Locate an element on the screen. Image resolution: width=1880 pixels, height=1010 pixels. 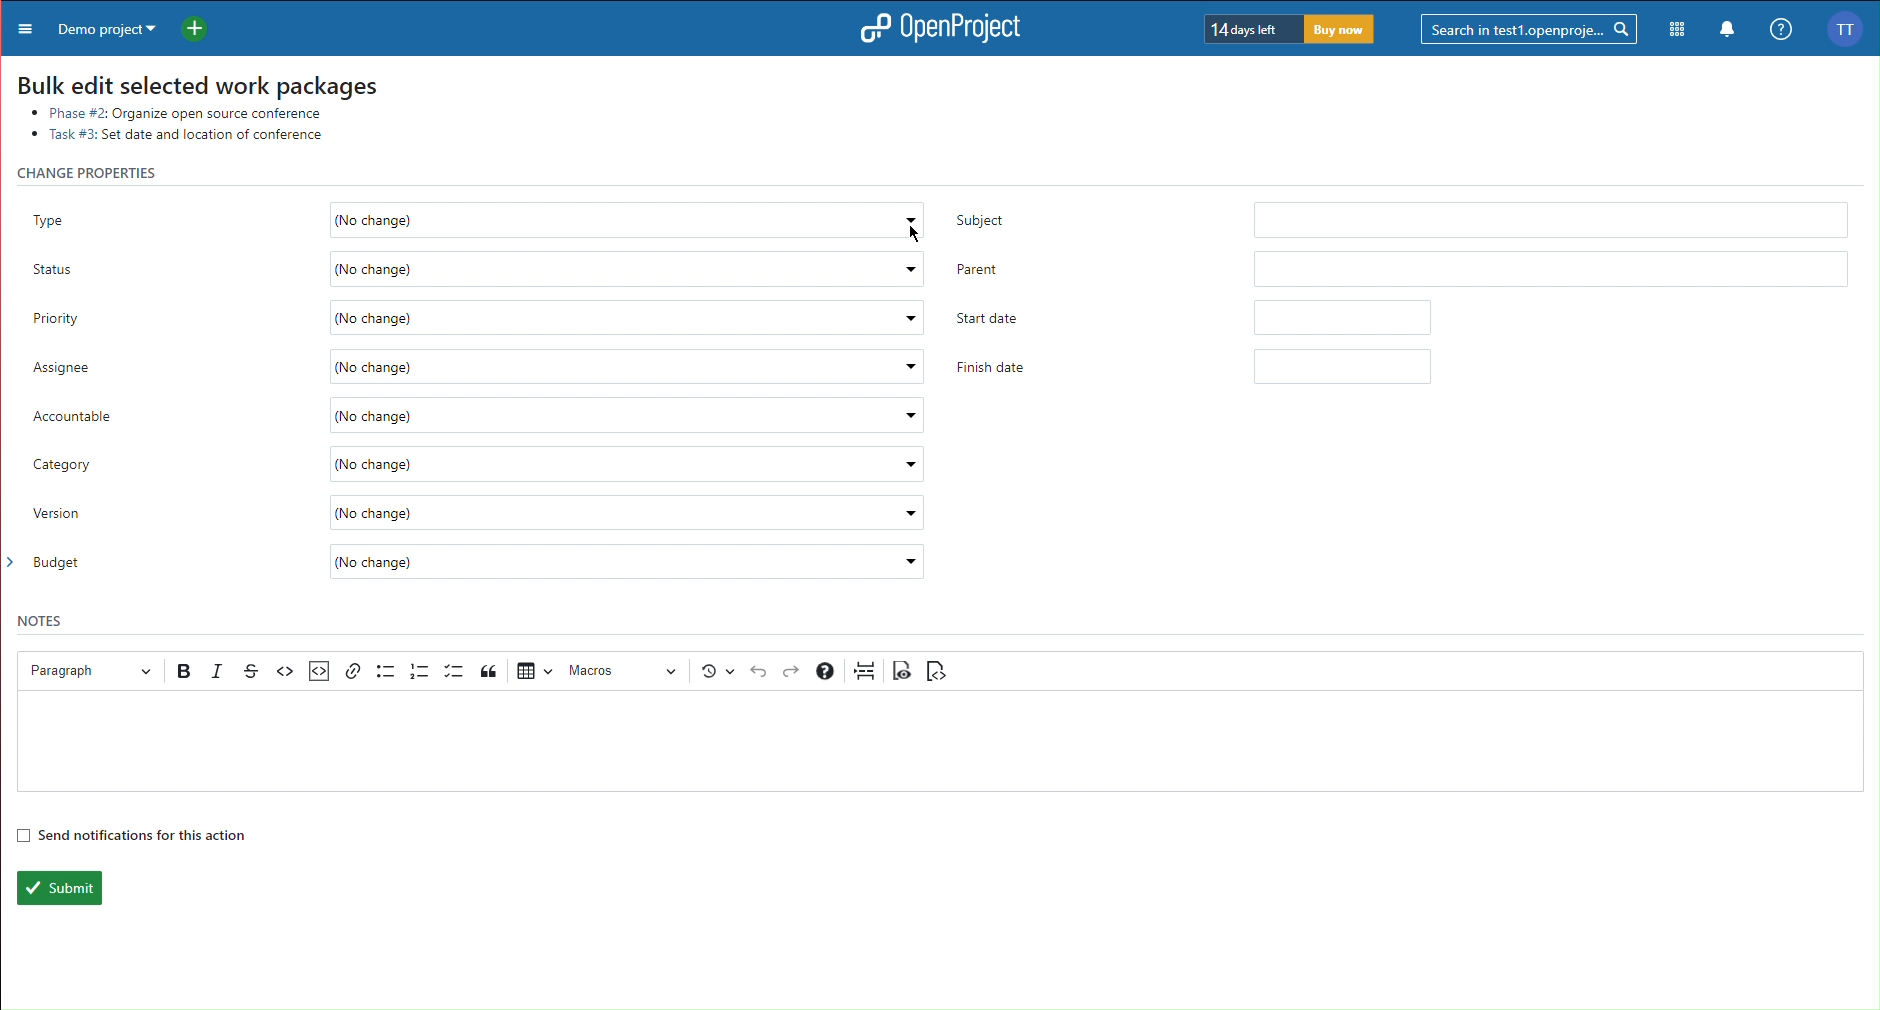
Budget is located at coordinates (477, 564).